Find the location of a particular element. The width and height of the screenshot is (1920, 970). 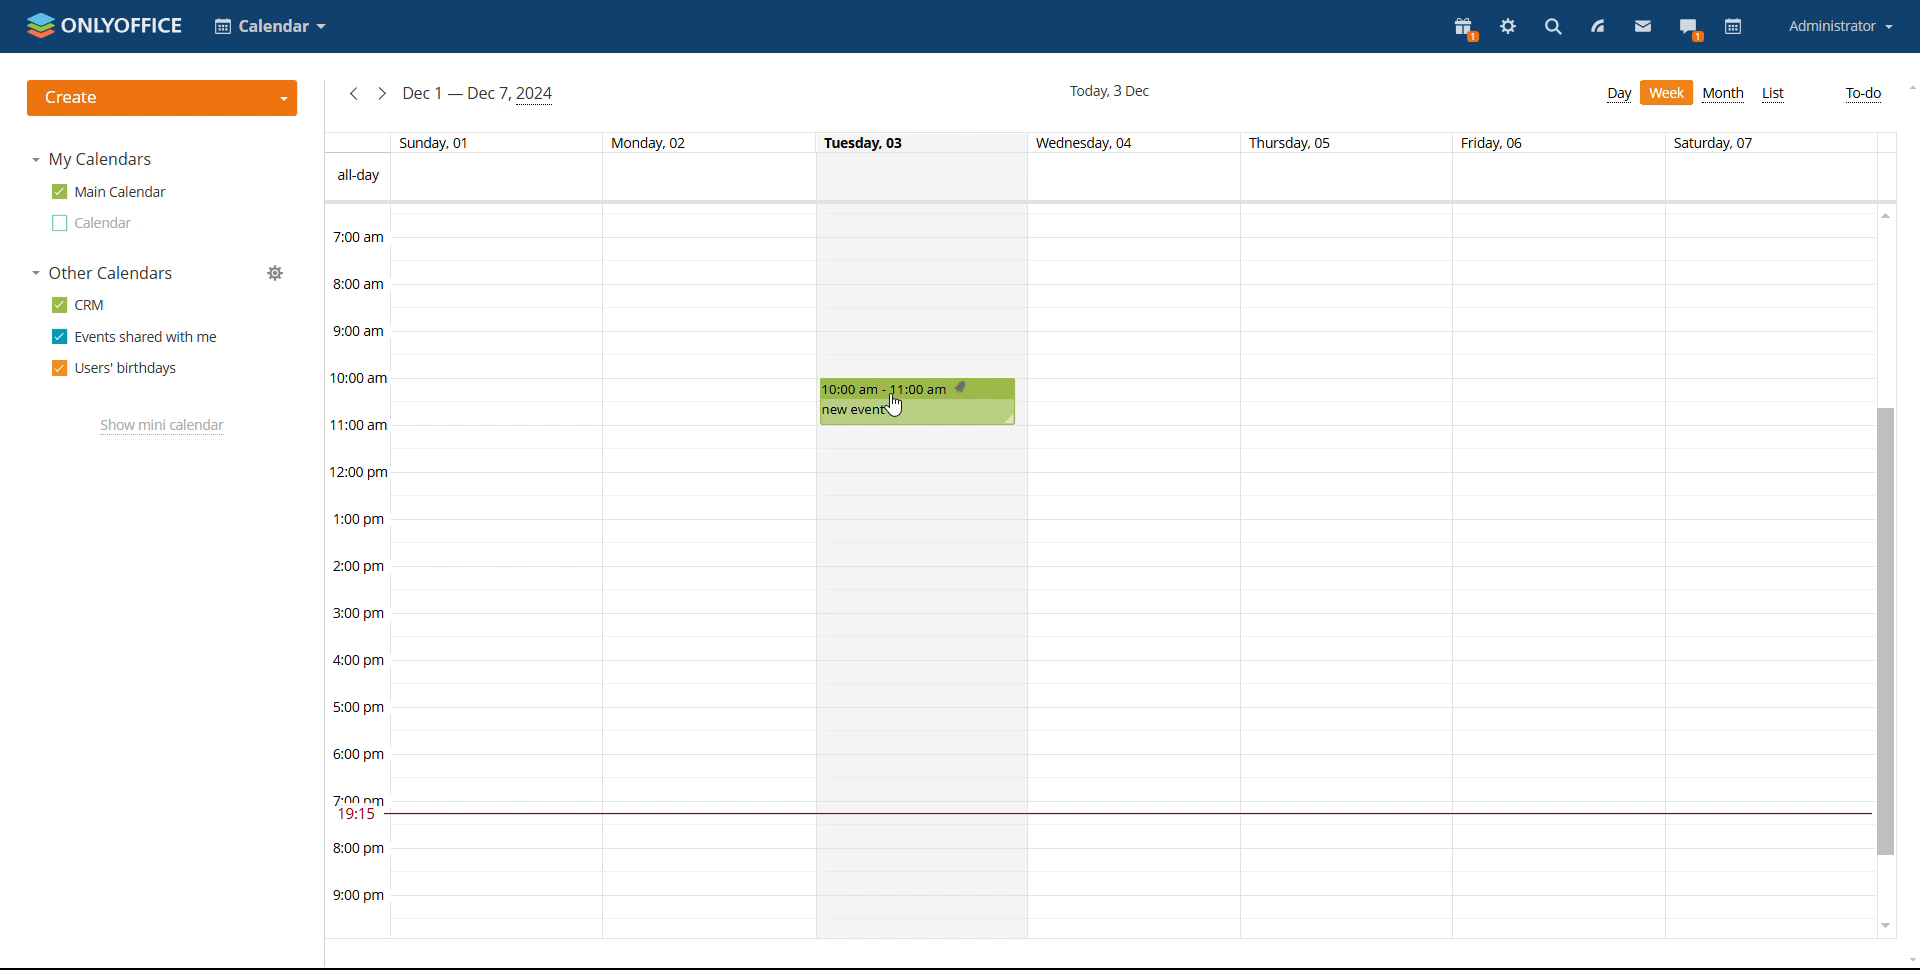

Month is located at coordinates (1724, 94).